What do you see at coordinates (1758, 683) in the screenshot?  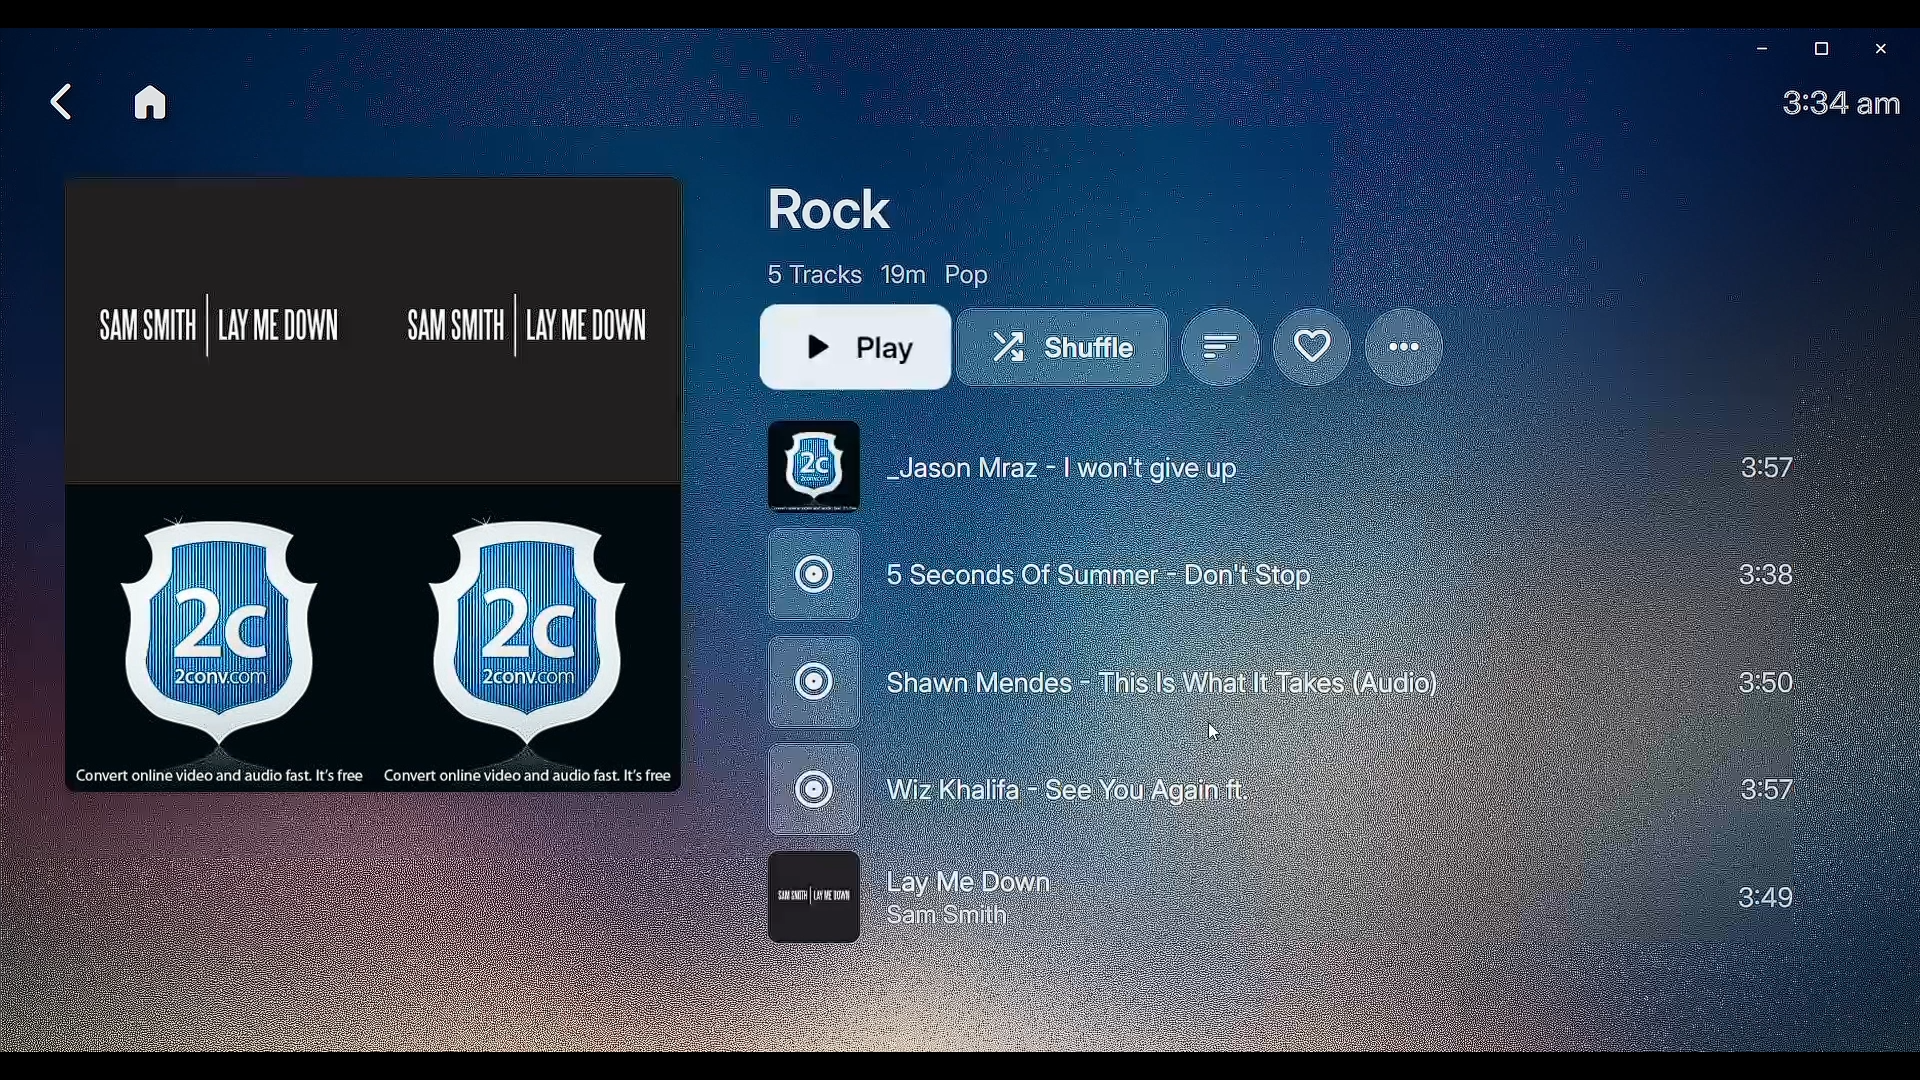 I see `Duration` at bounding box center [1758, 683].